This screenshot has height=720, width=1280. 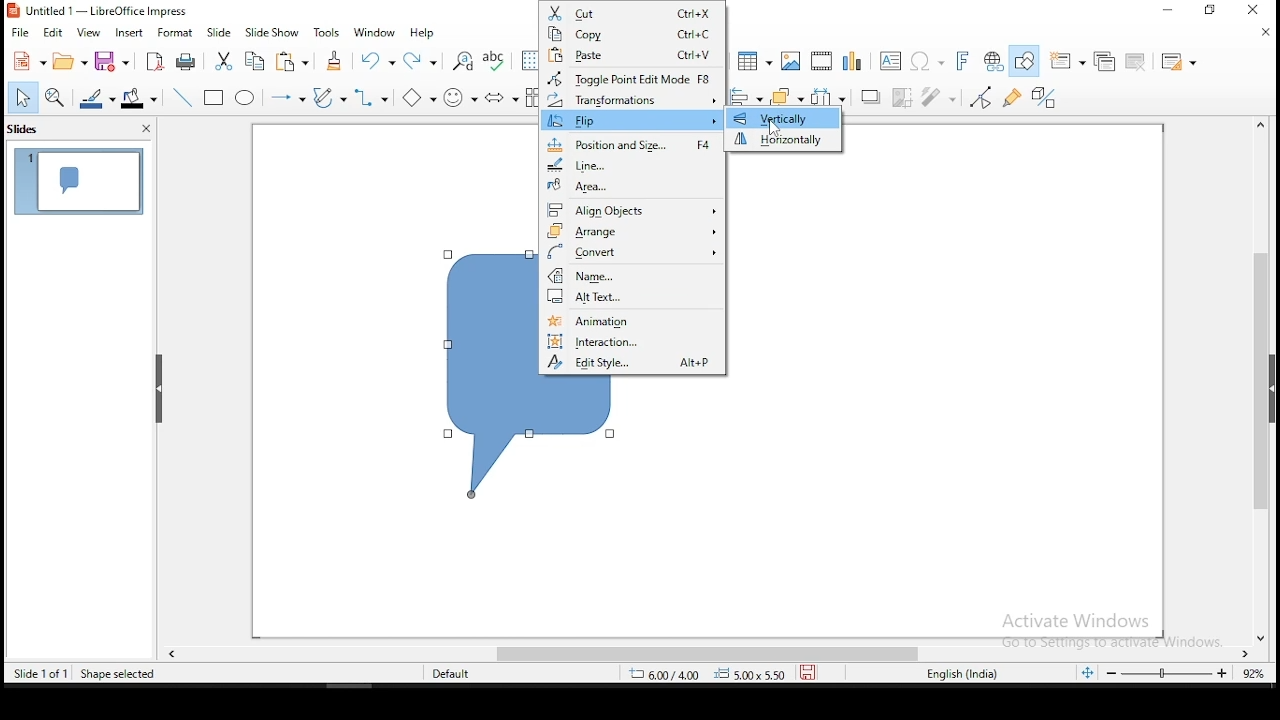 What do you see at coordinates (293, 62) in the screenshot?
I see `paste` at bounding box center [293, 62].